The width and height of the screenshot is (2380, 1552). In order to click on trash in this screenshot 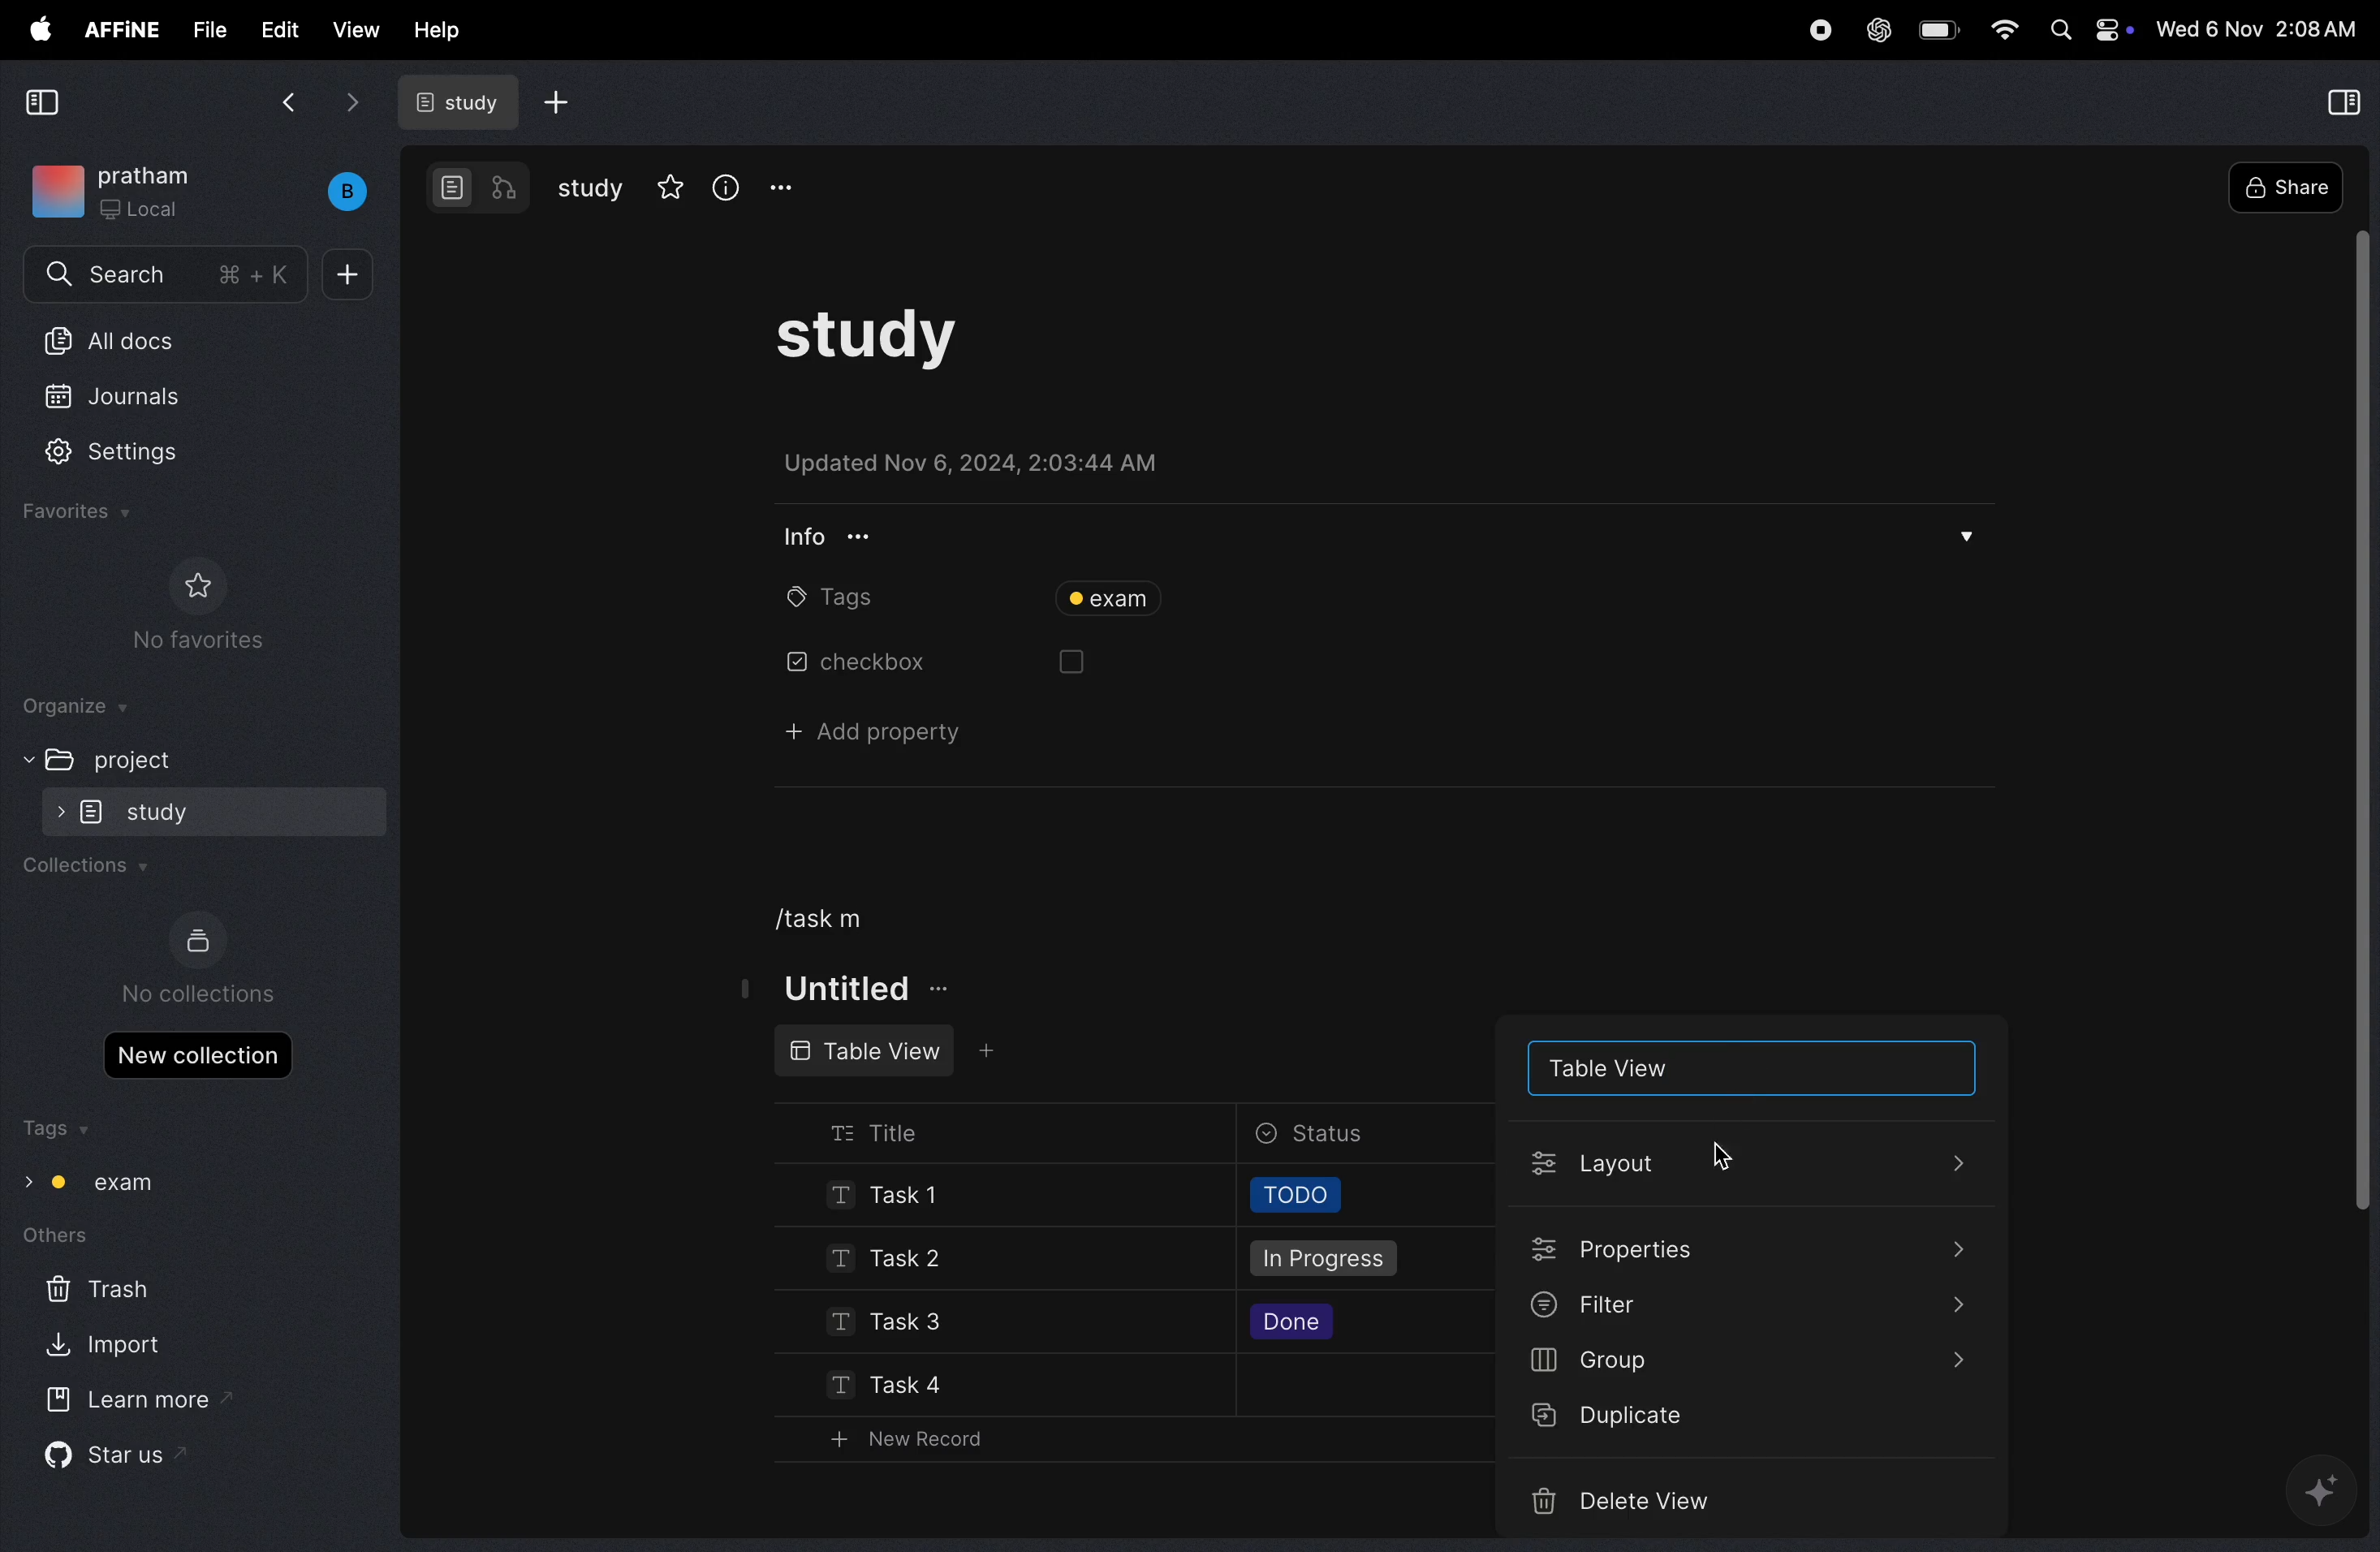, I will do `click(91, 1291)`.